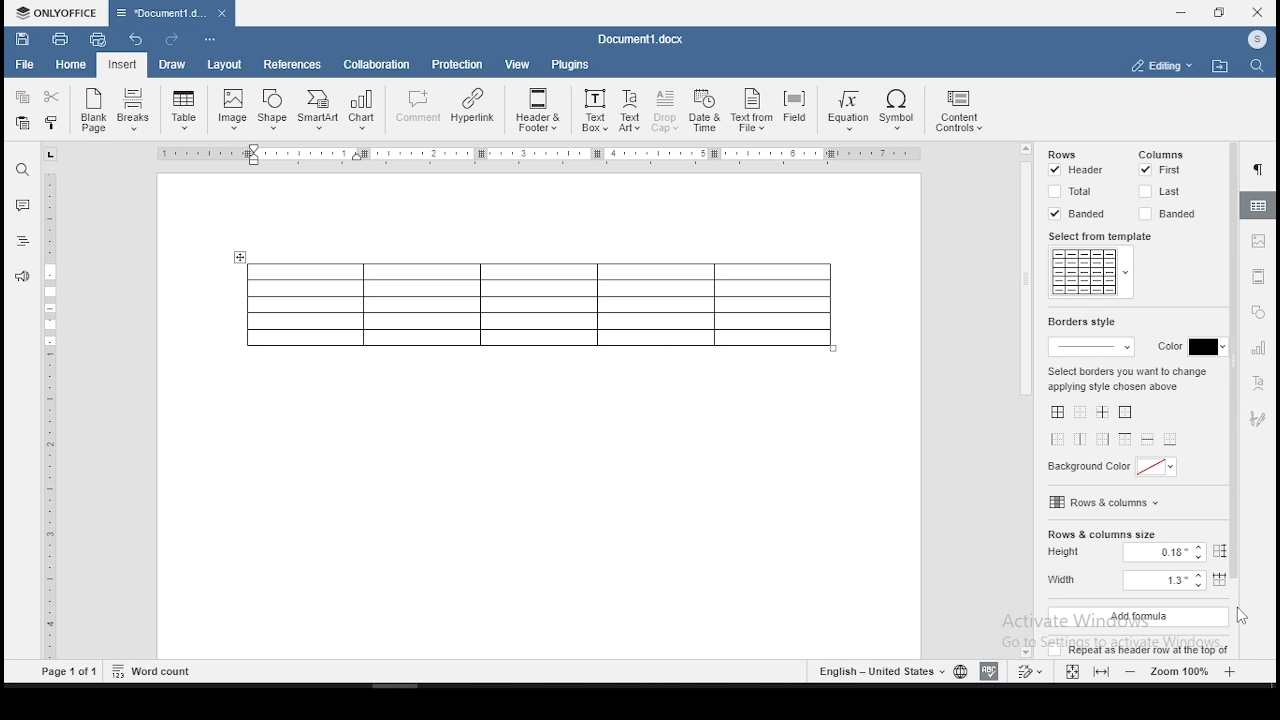 The width and height of the screenshot is (1280, 720). I want to click on comment, so click(416, 106).